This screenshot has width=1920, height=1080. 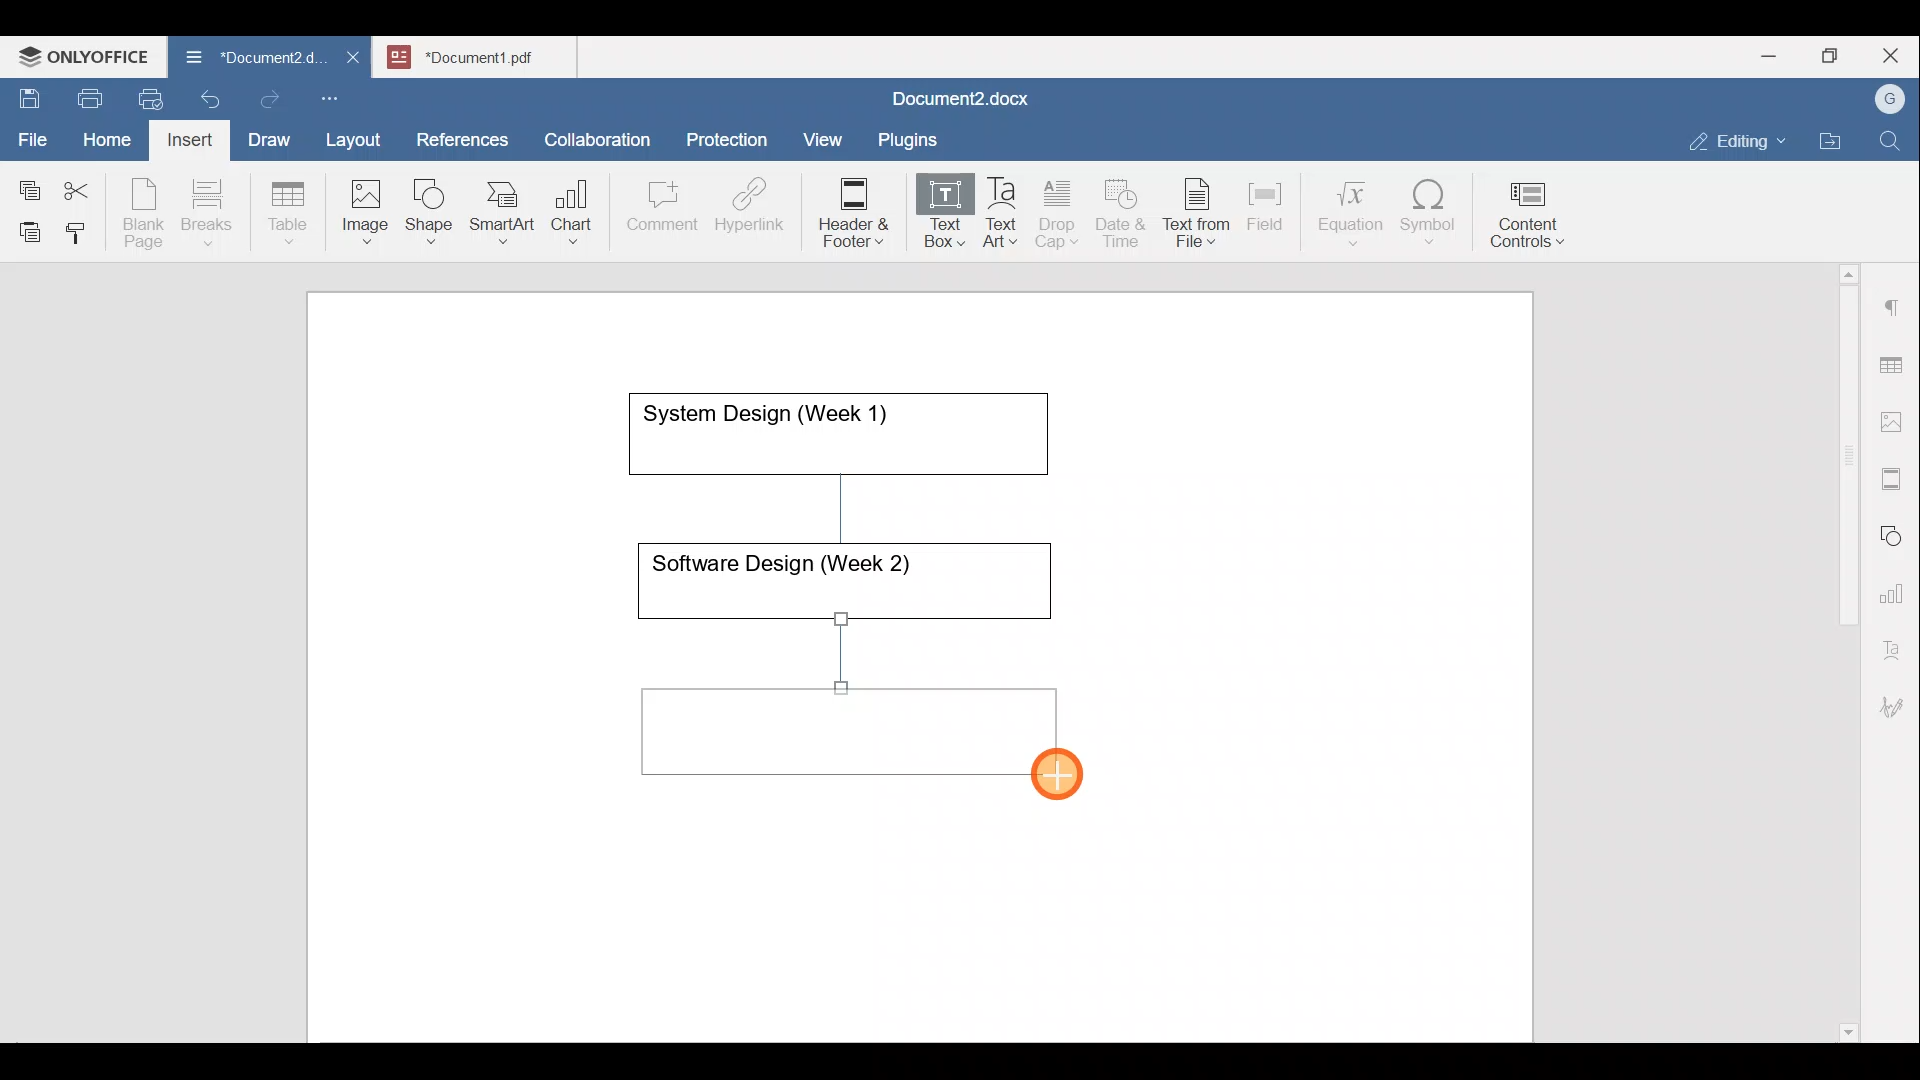 I want to click on Headers & footers, so click(x=1895, y=474).